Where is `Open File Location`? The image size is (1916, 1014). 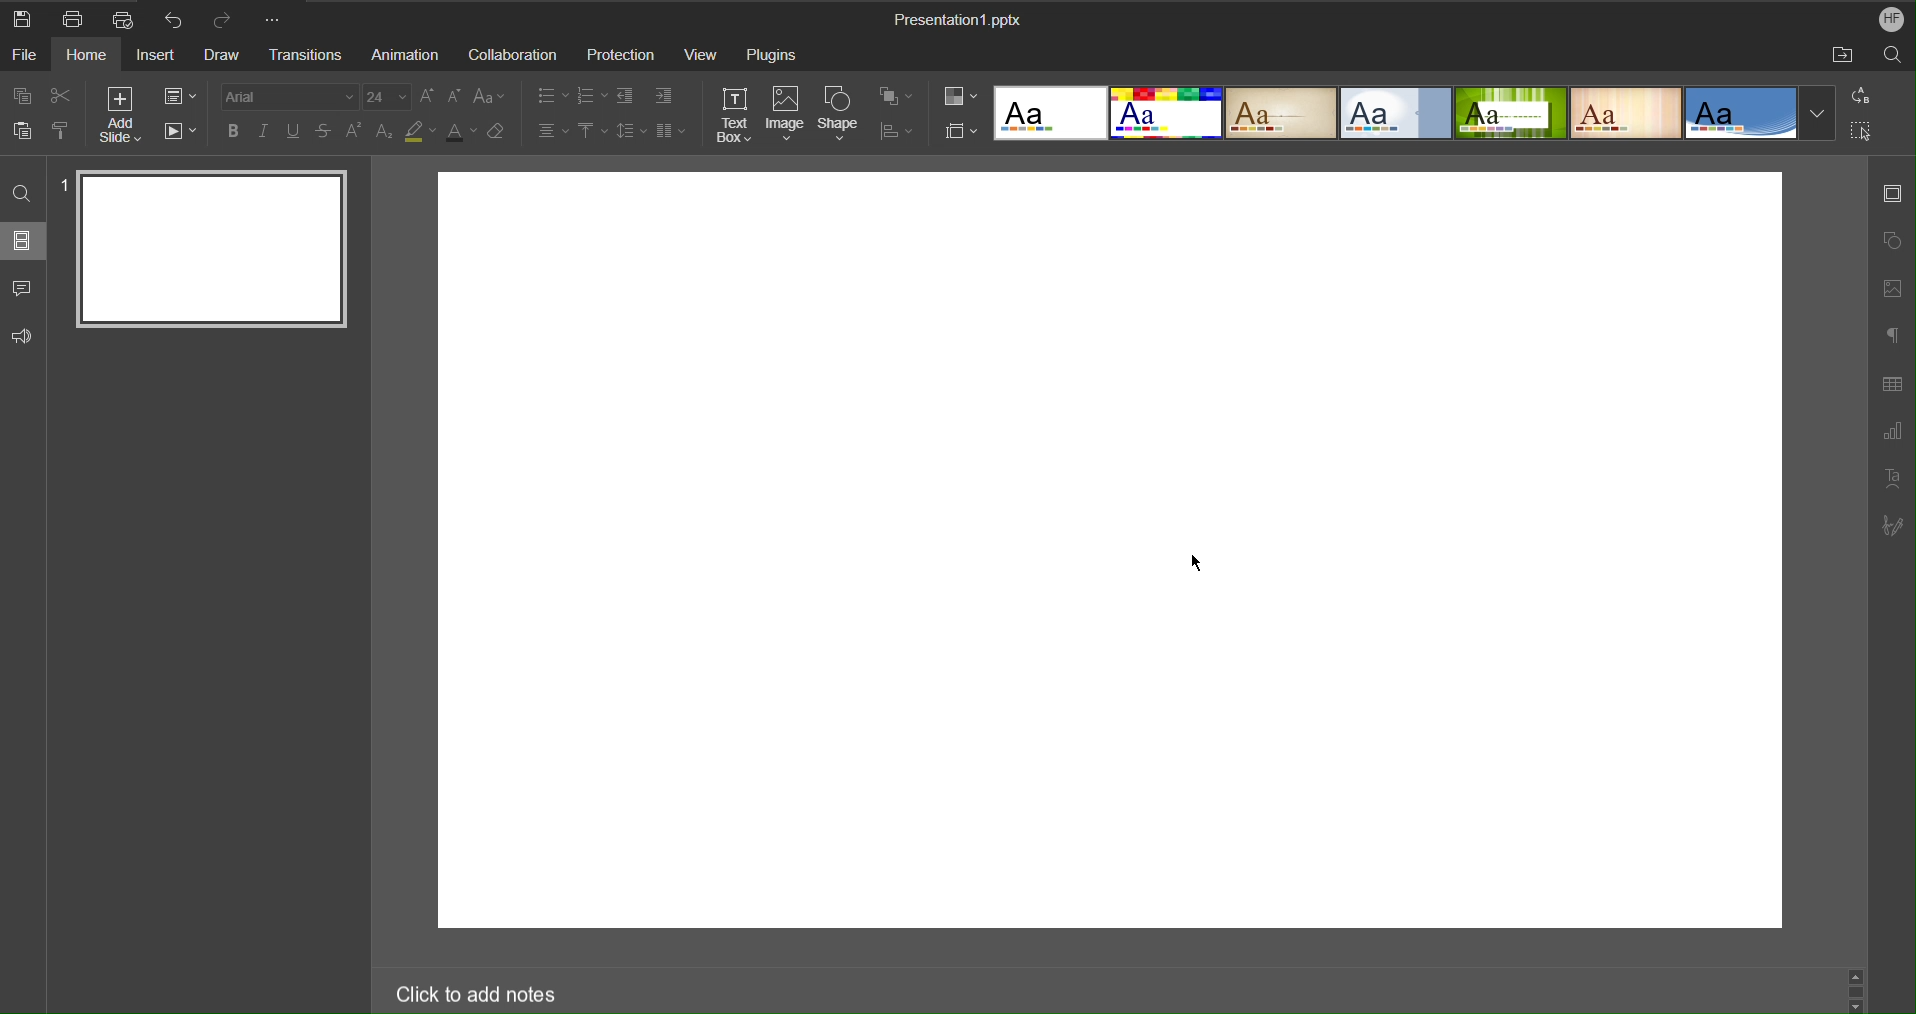 Open File Location is located at coordinates (1835, 57).